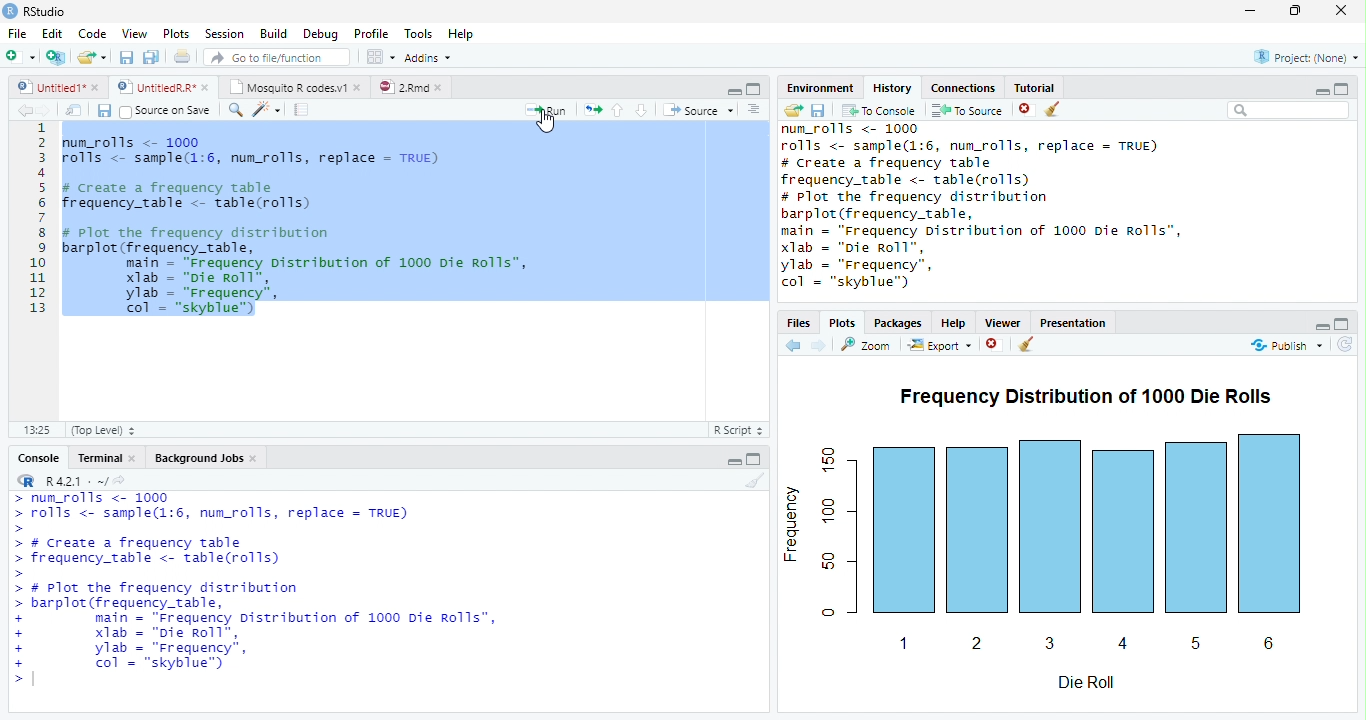 This screenshot has height=720, width=1366. Describe the element at coordinates (793, 110) in the screenshot. I see `Load History from existing file` at that location.